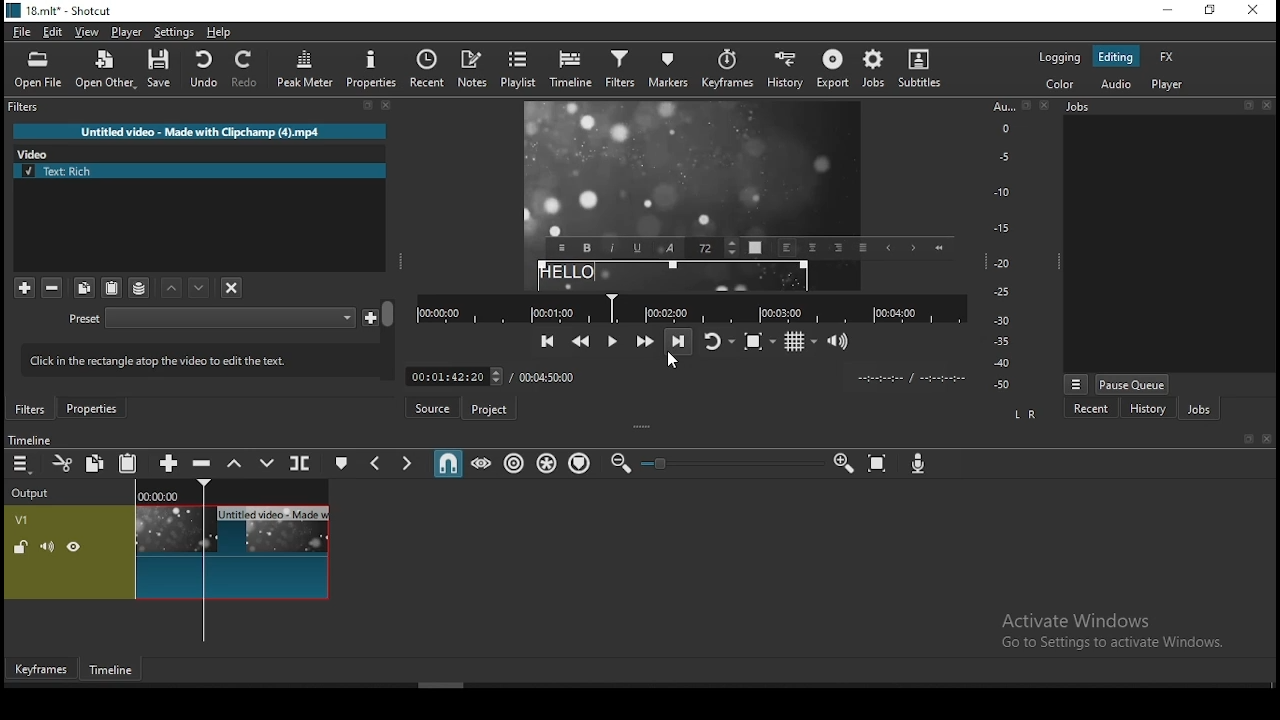 The image size is (1280, 720). What do you see at coordinates (171, 462) in the screenshot?
I see `append` at bounding box center [171, 462].